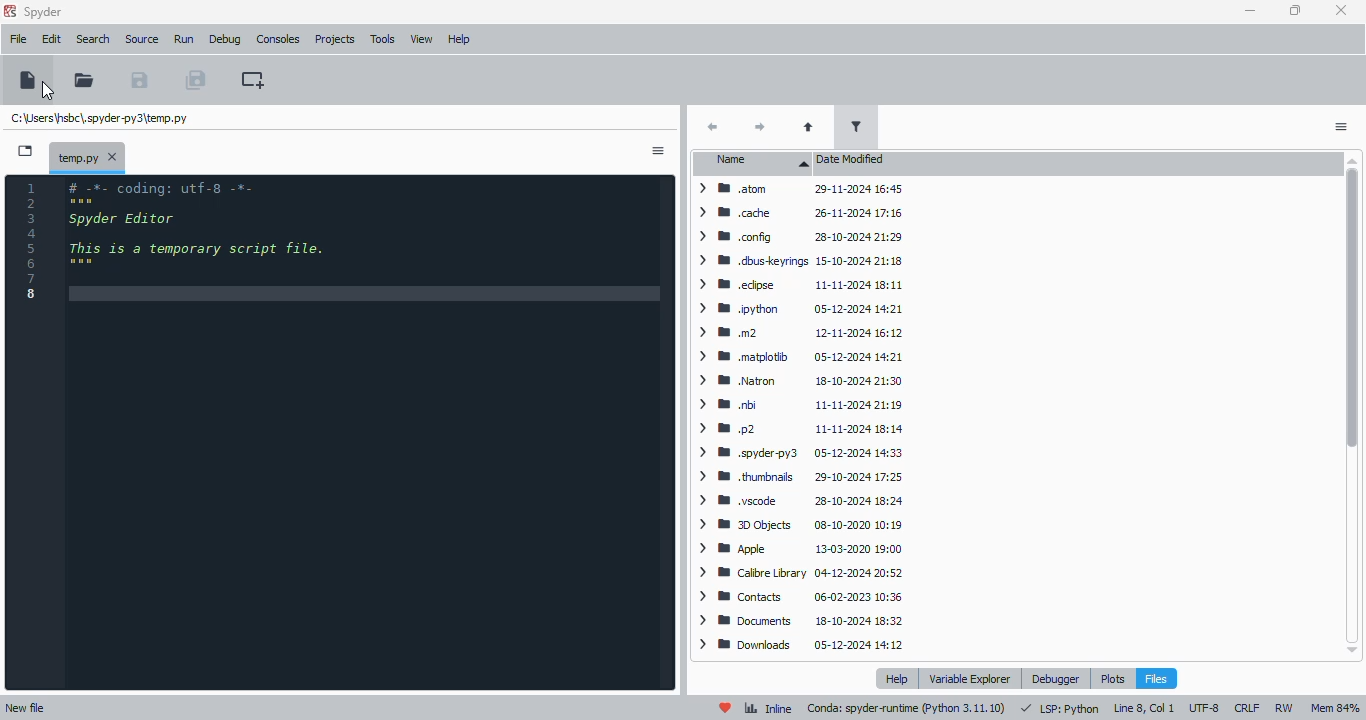 Image resolution: width=1366 pixels, height=720 pixels. I want to click on LSP: Python, so click(1060, 708).